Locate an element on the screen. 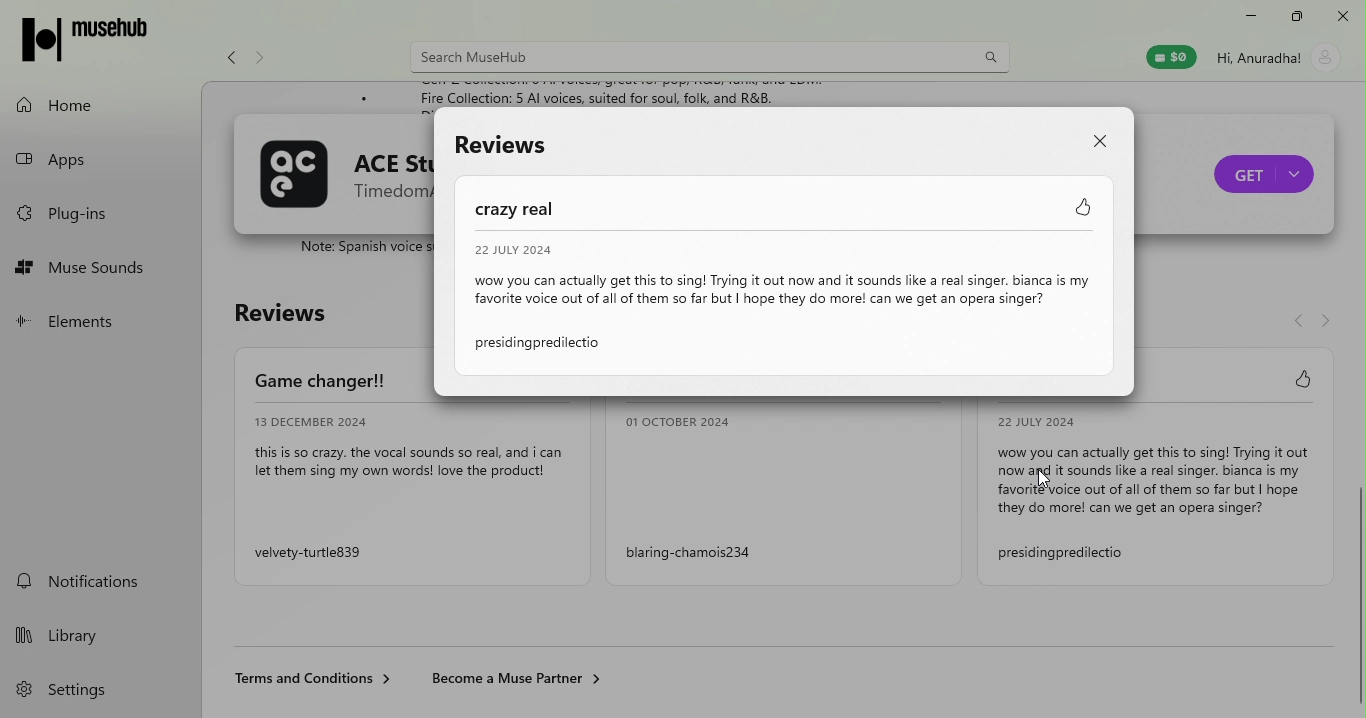  search is located at coordinates (987, 56).